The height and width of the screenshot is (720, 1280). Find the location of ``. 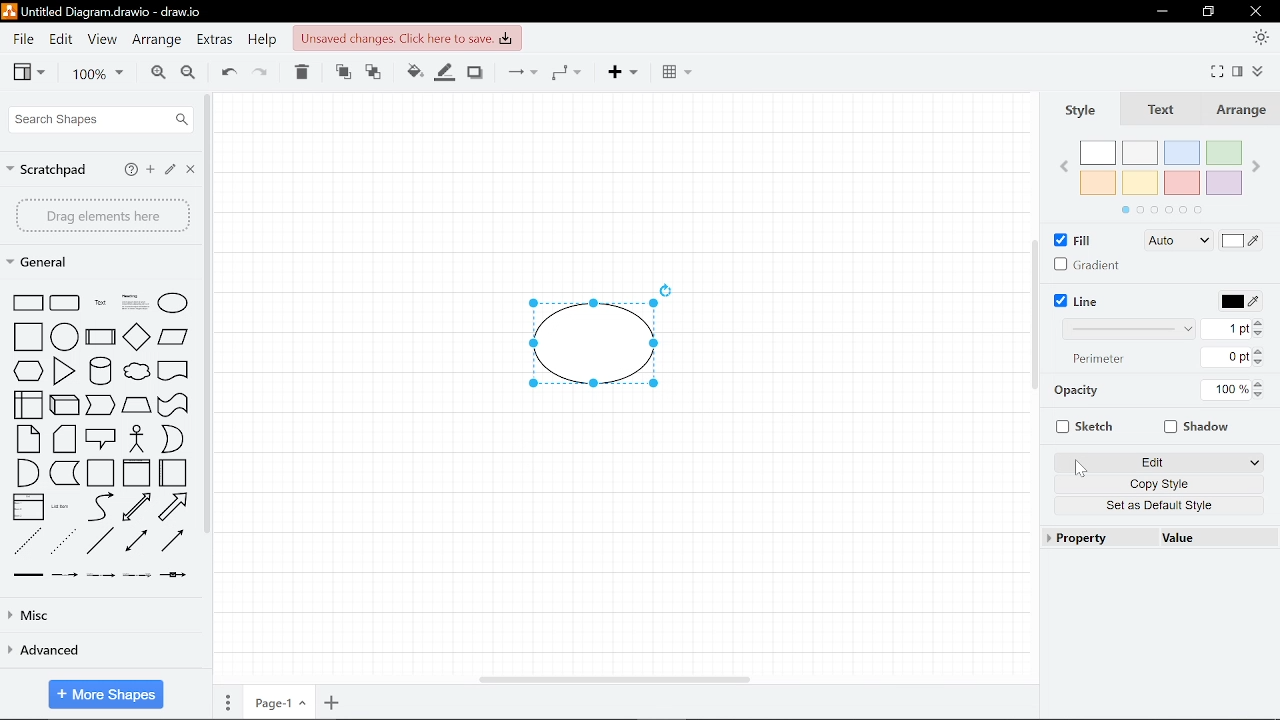

 is located at coordinates (94, 73).